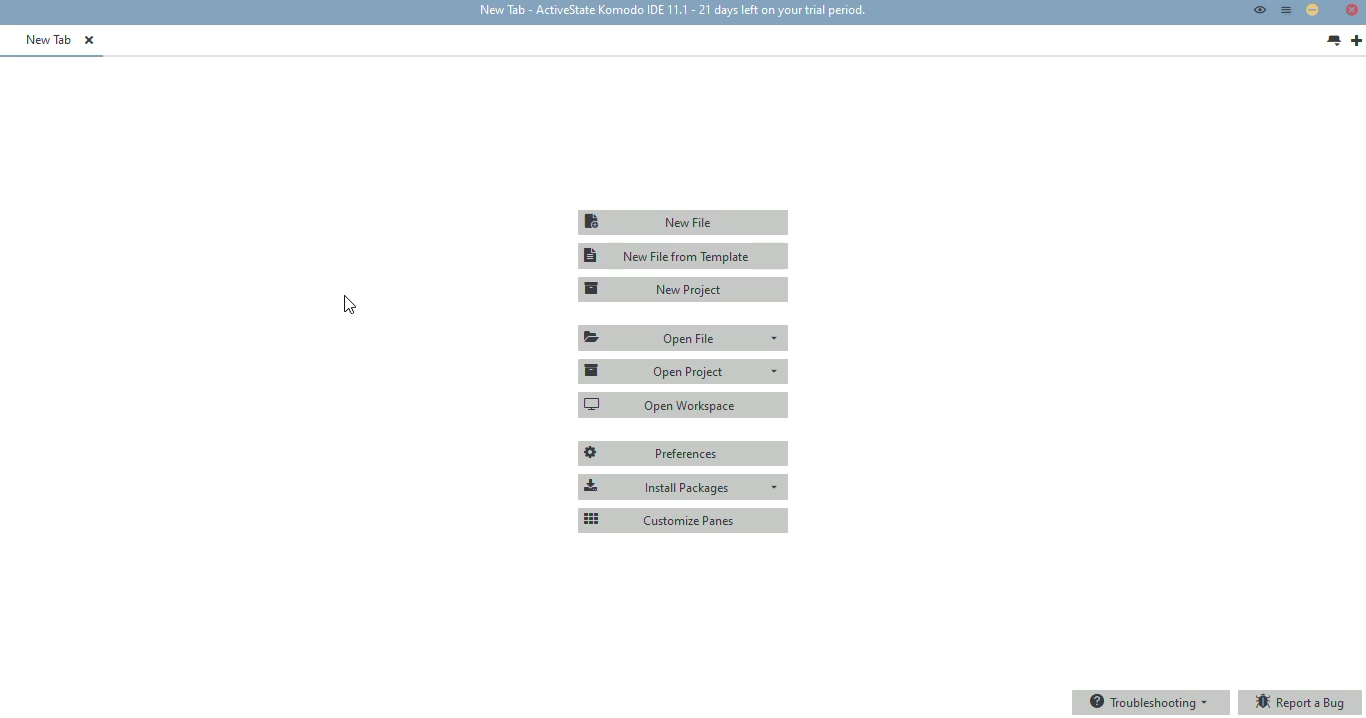 This screenshot has height=718, width=1366. What do you see at coordinates (683, 454) in the screenshot?
I see `preferences` at bounding box center [683, 454].